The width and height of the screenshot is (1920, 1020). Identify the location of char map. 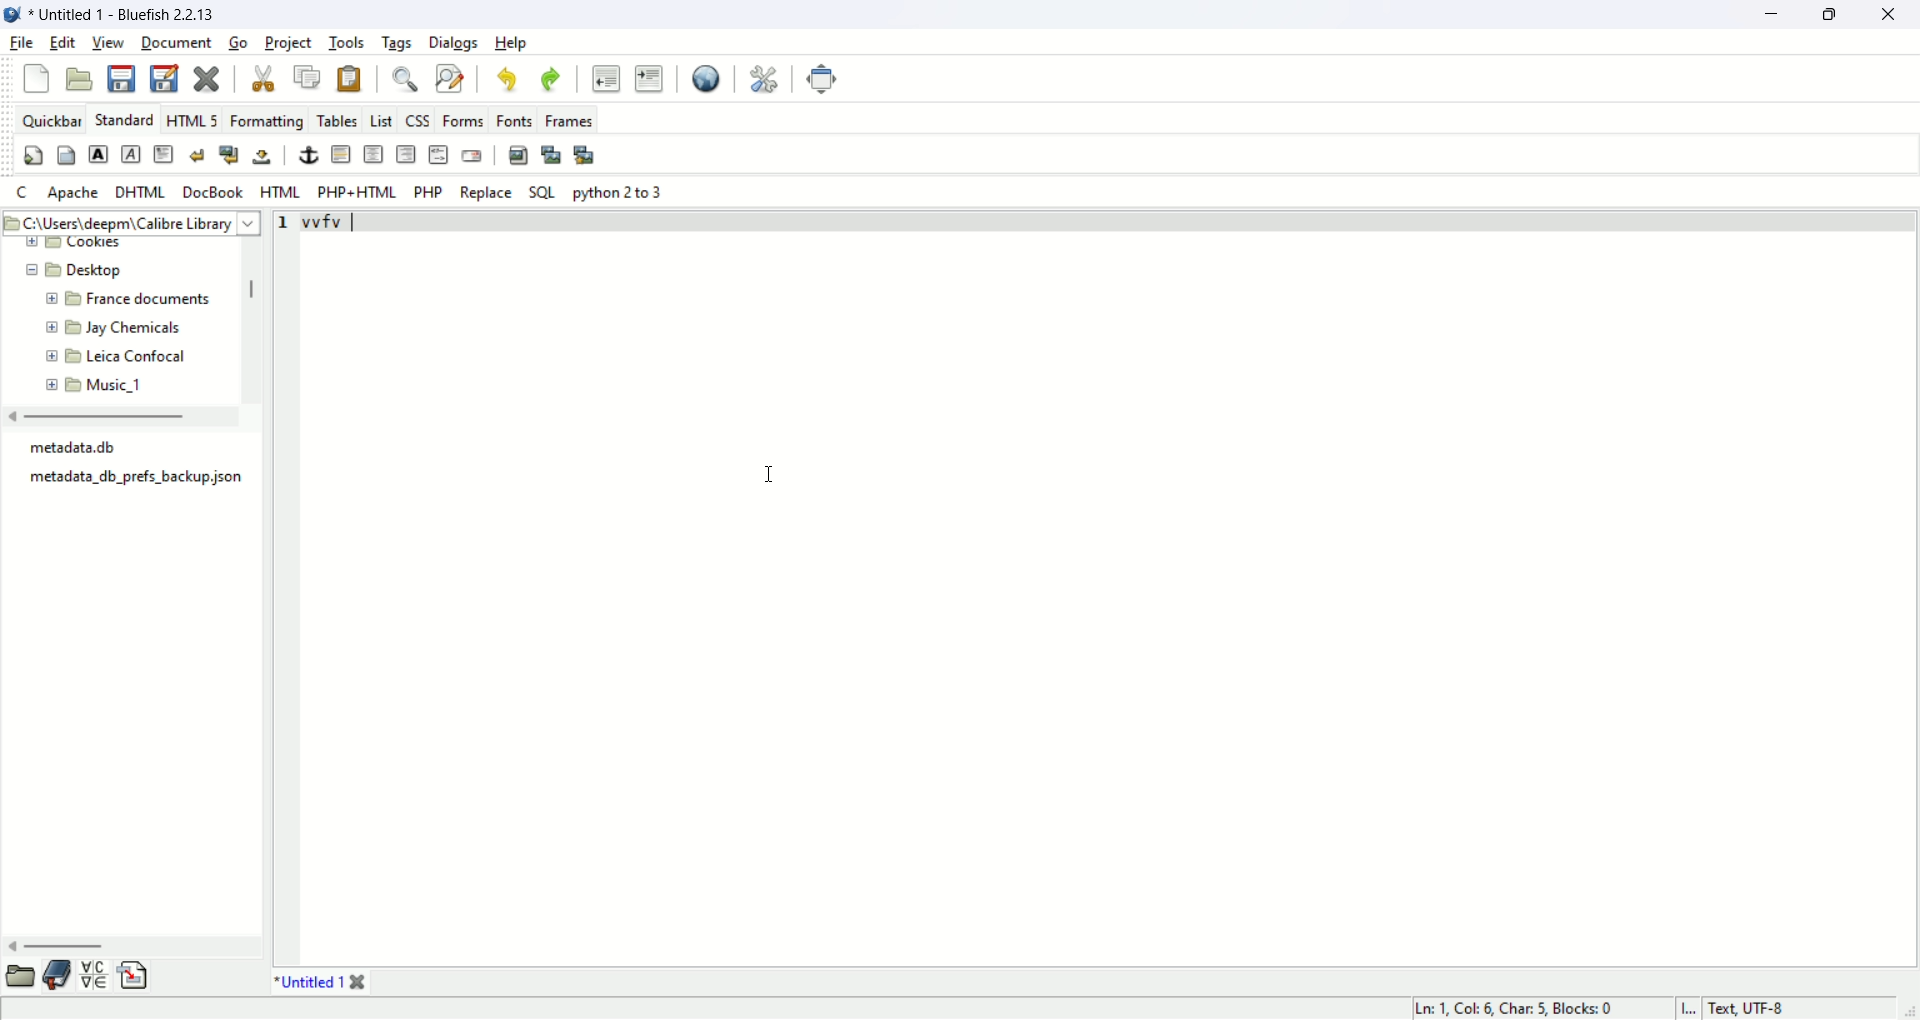
(96, 977).